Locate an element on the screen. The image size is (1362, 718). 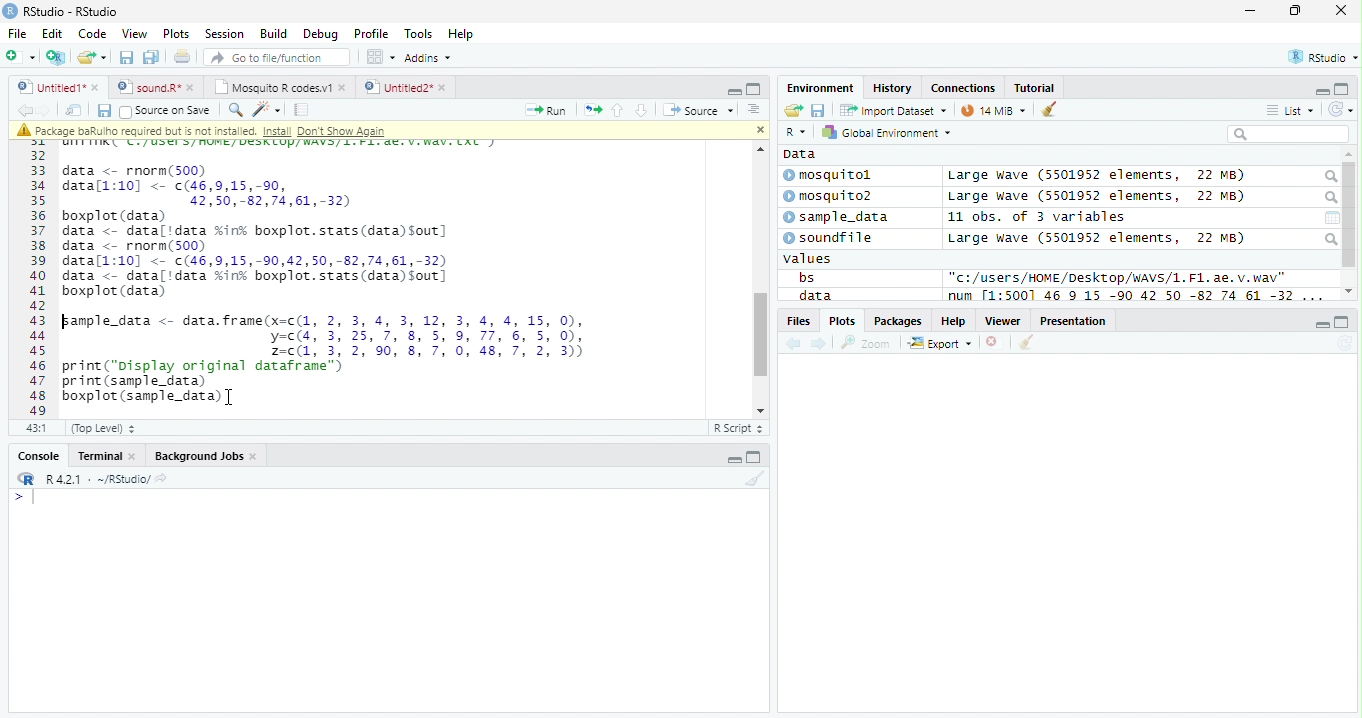
data is located at coordinates (813, 295).